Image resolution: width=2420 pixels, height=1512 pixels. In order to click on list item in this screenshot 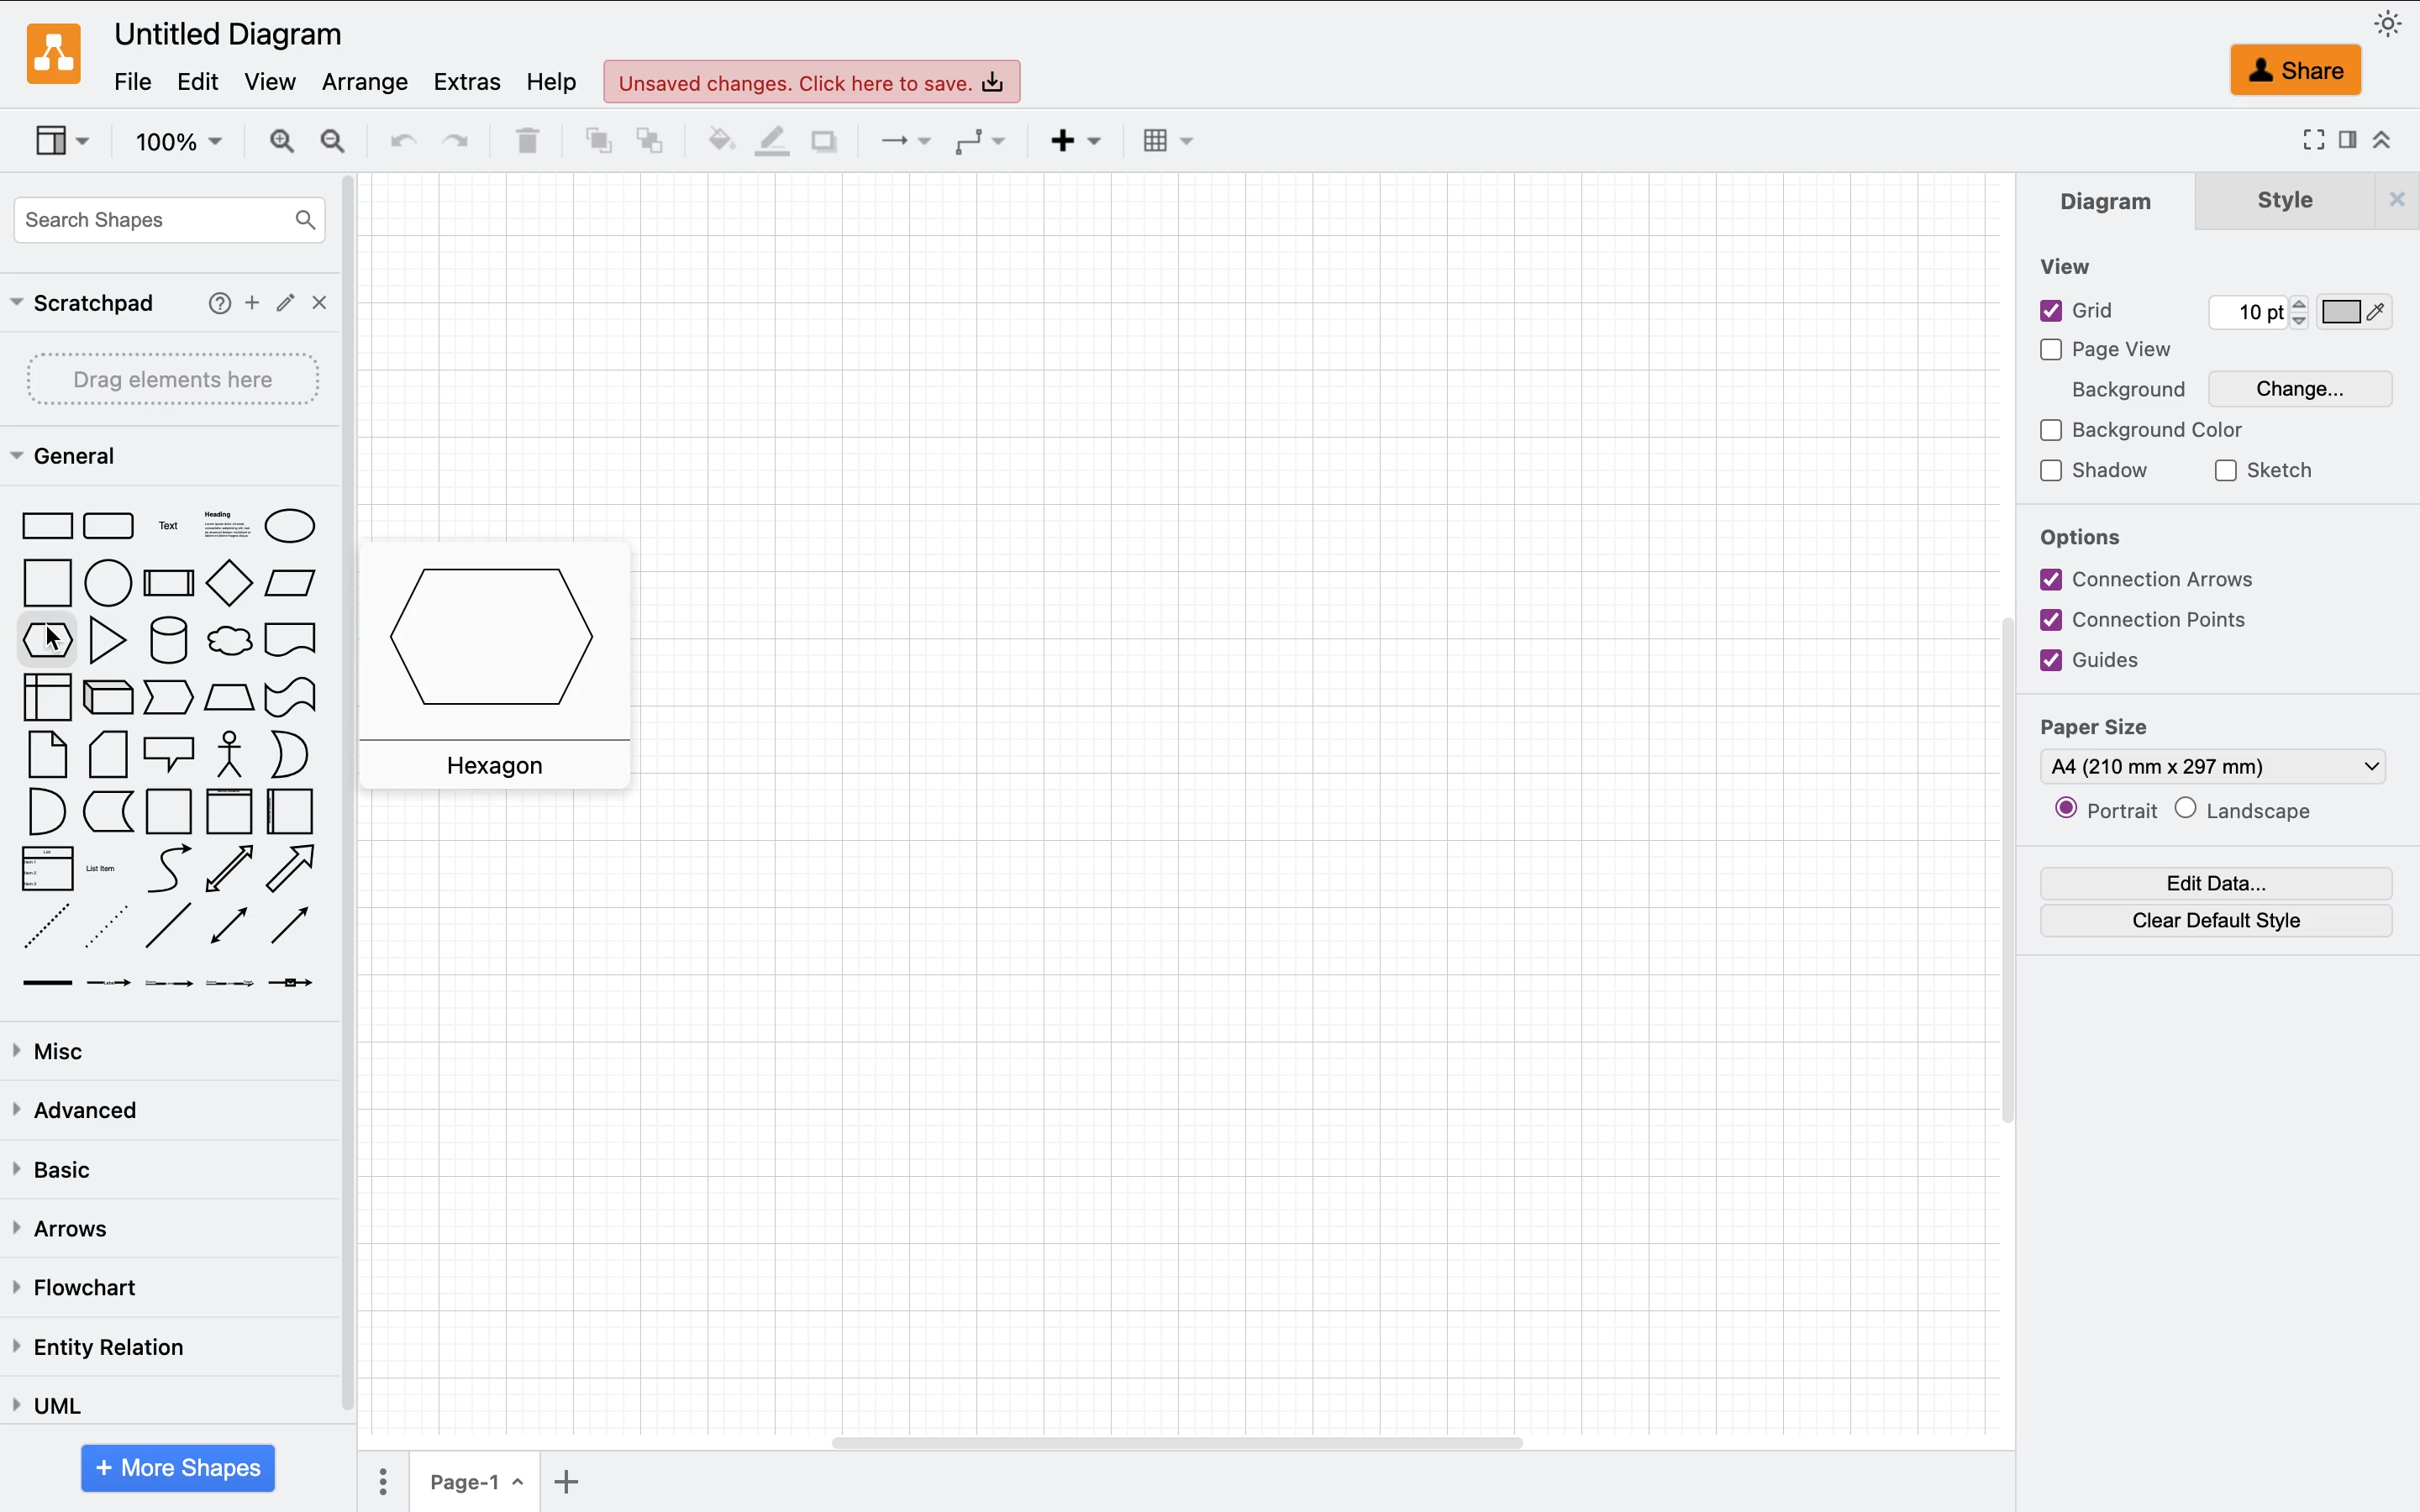, I will do `click(108, 869)`.